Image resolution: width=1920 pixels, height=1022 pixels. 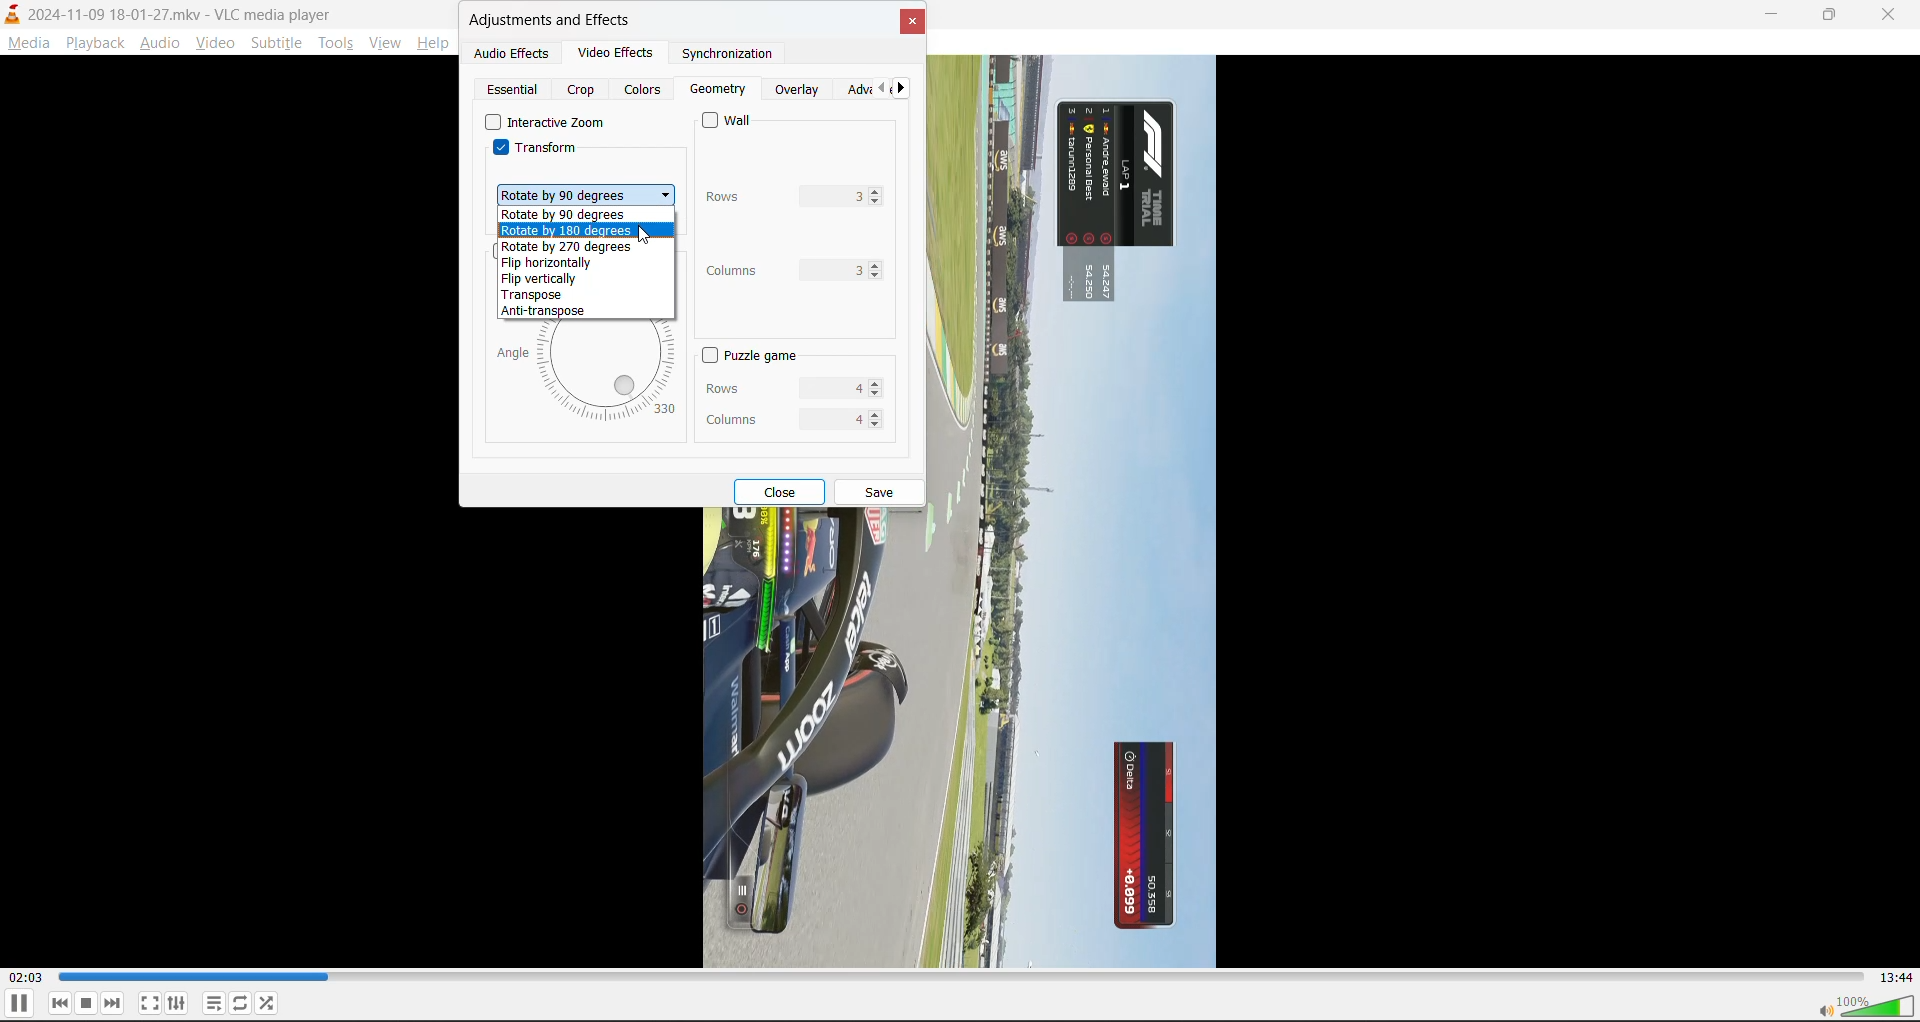 I want to click on maximize, so click(x=1840, y=16).